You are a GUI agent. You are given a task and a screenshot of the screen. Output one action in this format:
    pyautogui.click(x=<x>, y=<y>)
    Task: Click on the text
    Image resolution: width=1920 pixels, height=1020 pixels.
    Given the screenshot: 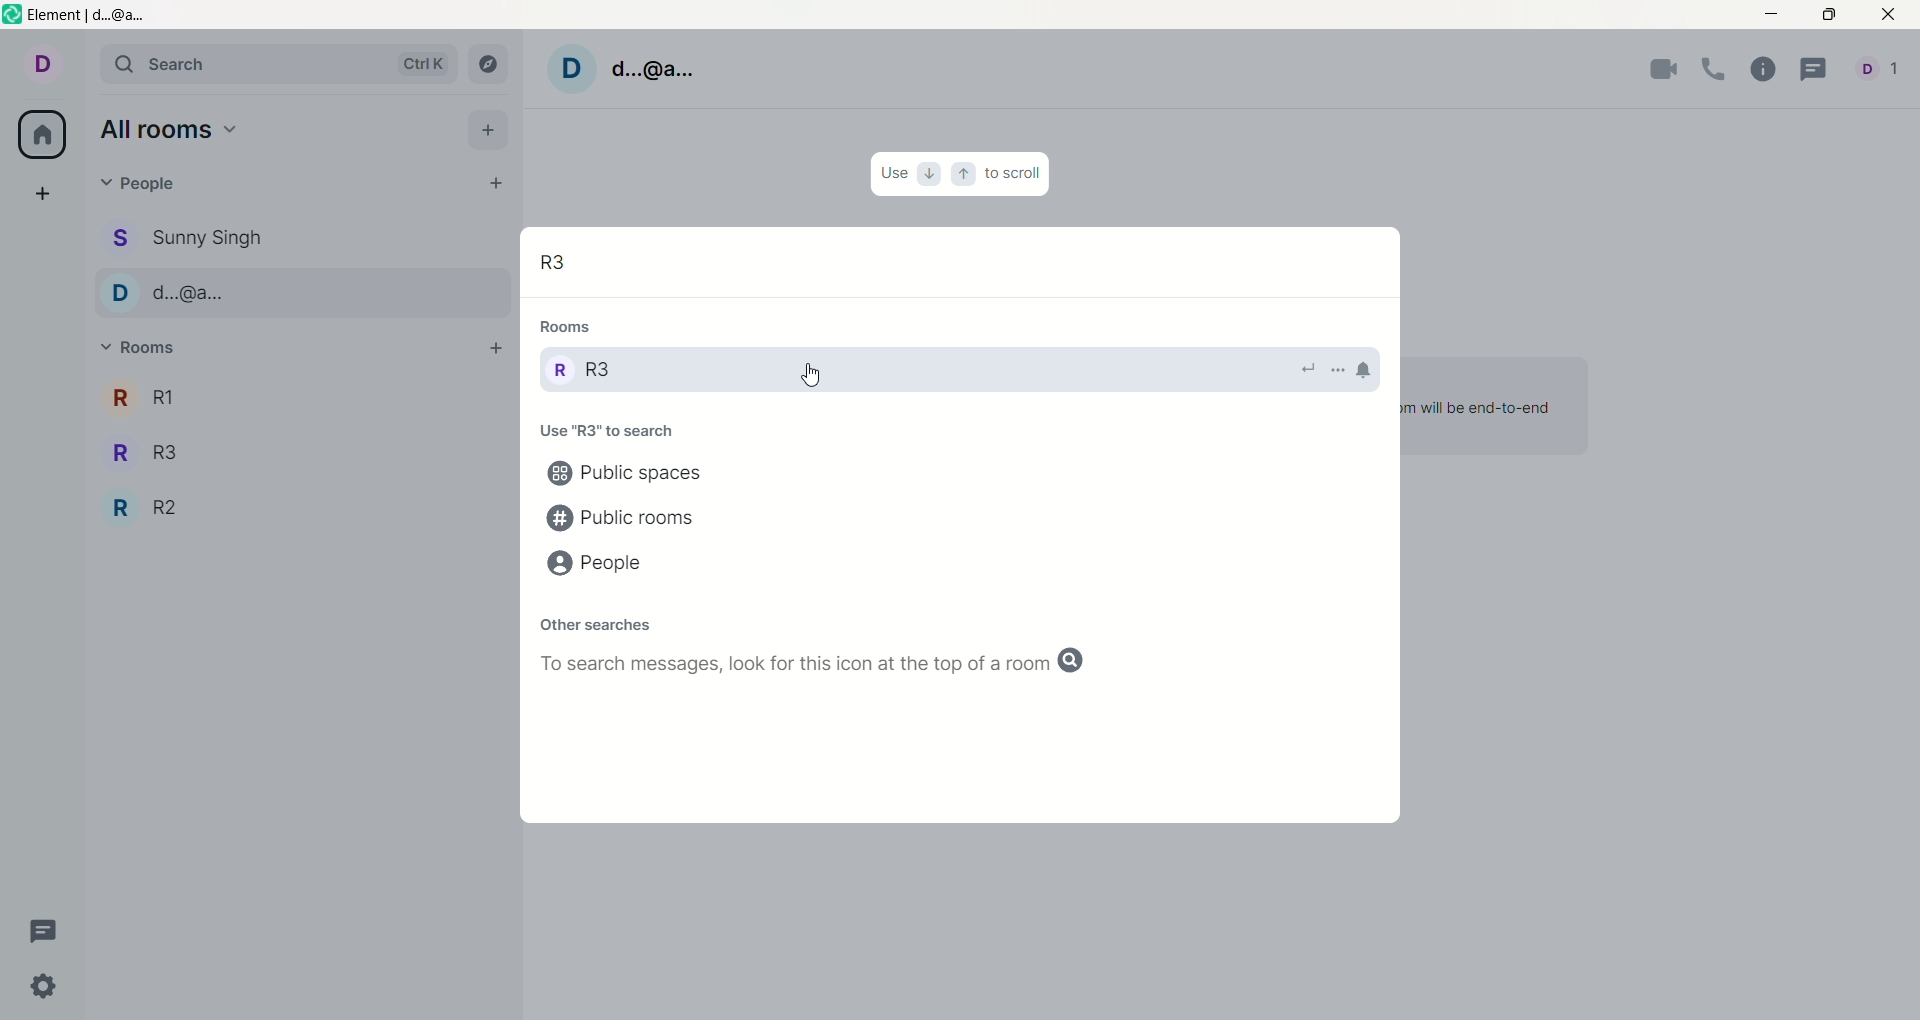 What is the action you would take?
    pyautogui.click(x=841, y=667)
    